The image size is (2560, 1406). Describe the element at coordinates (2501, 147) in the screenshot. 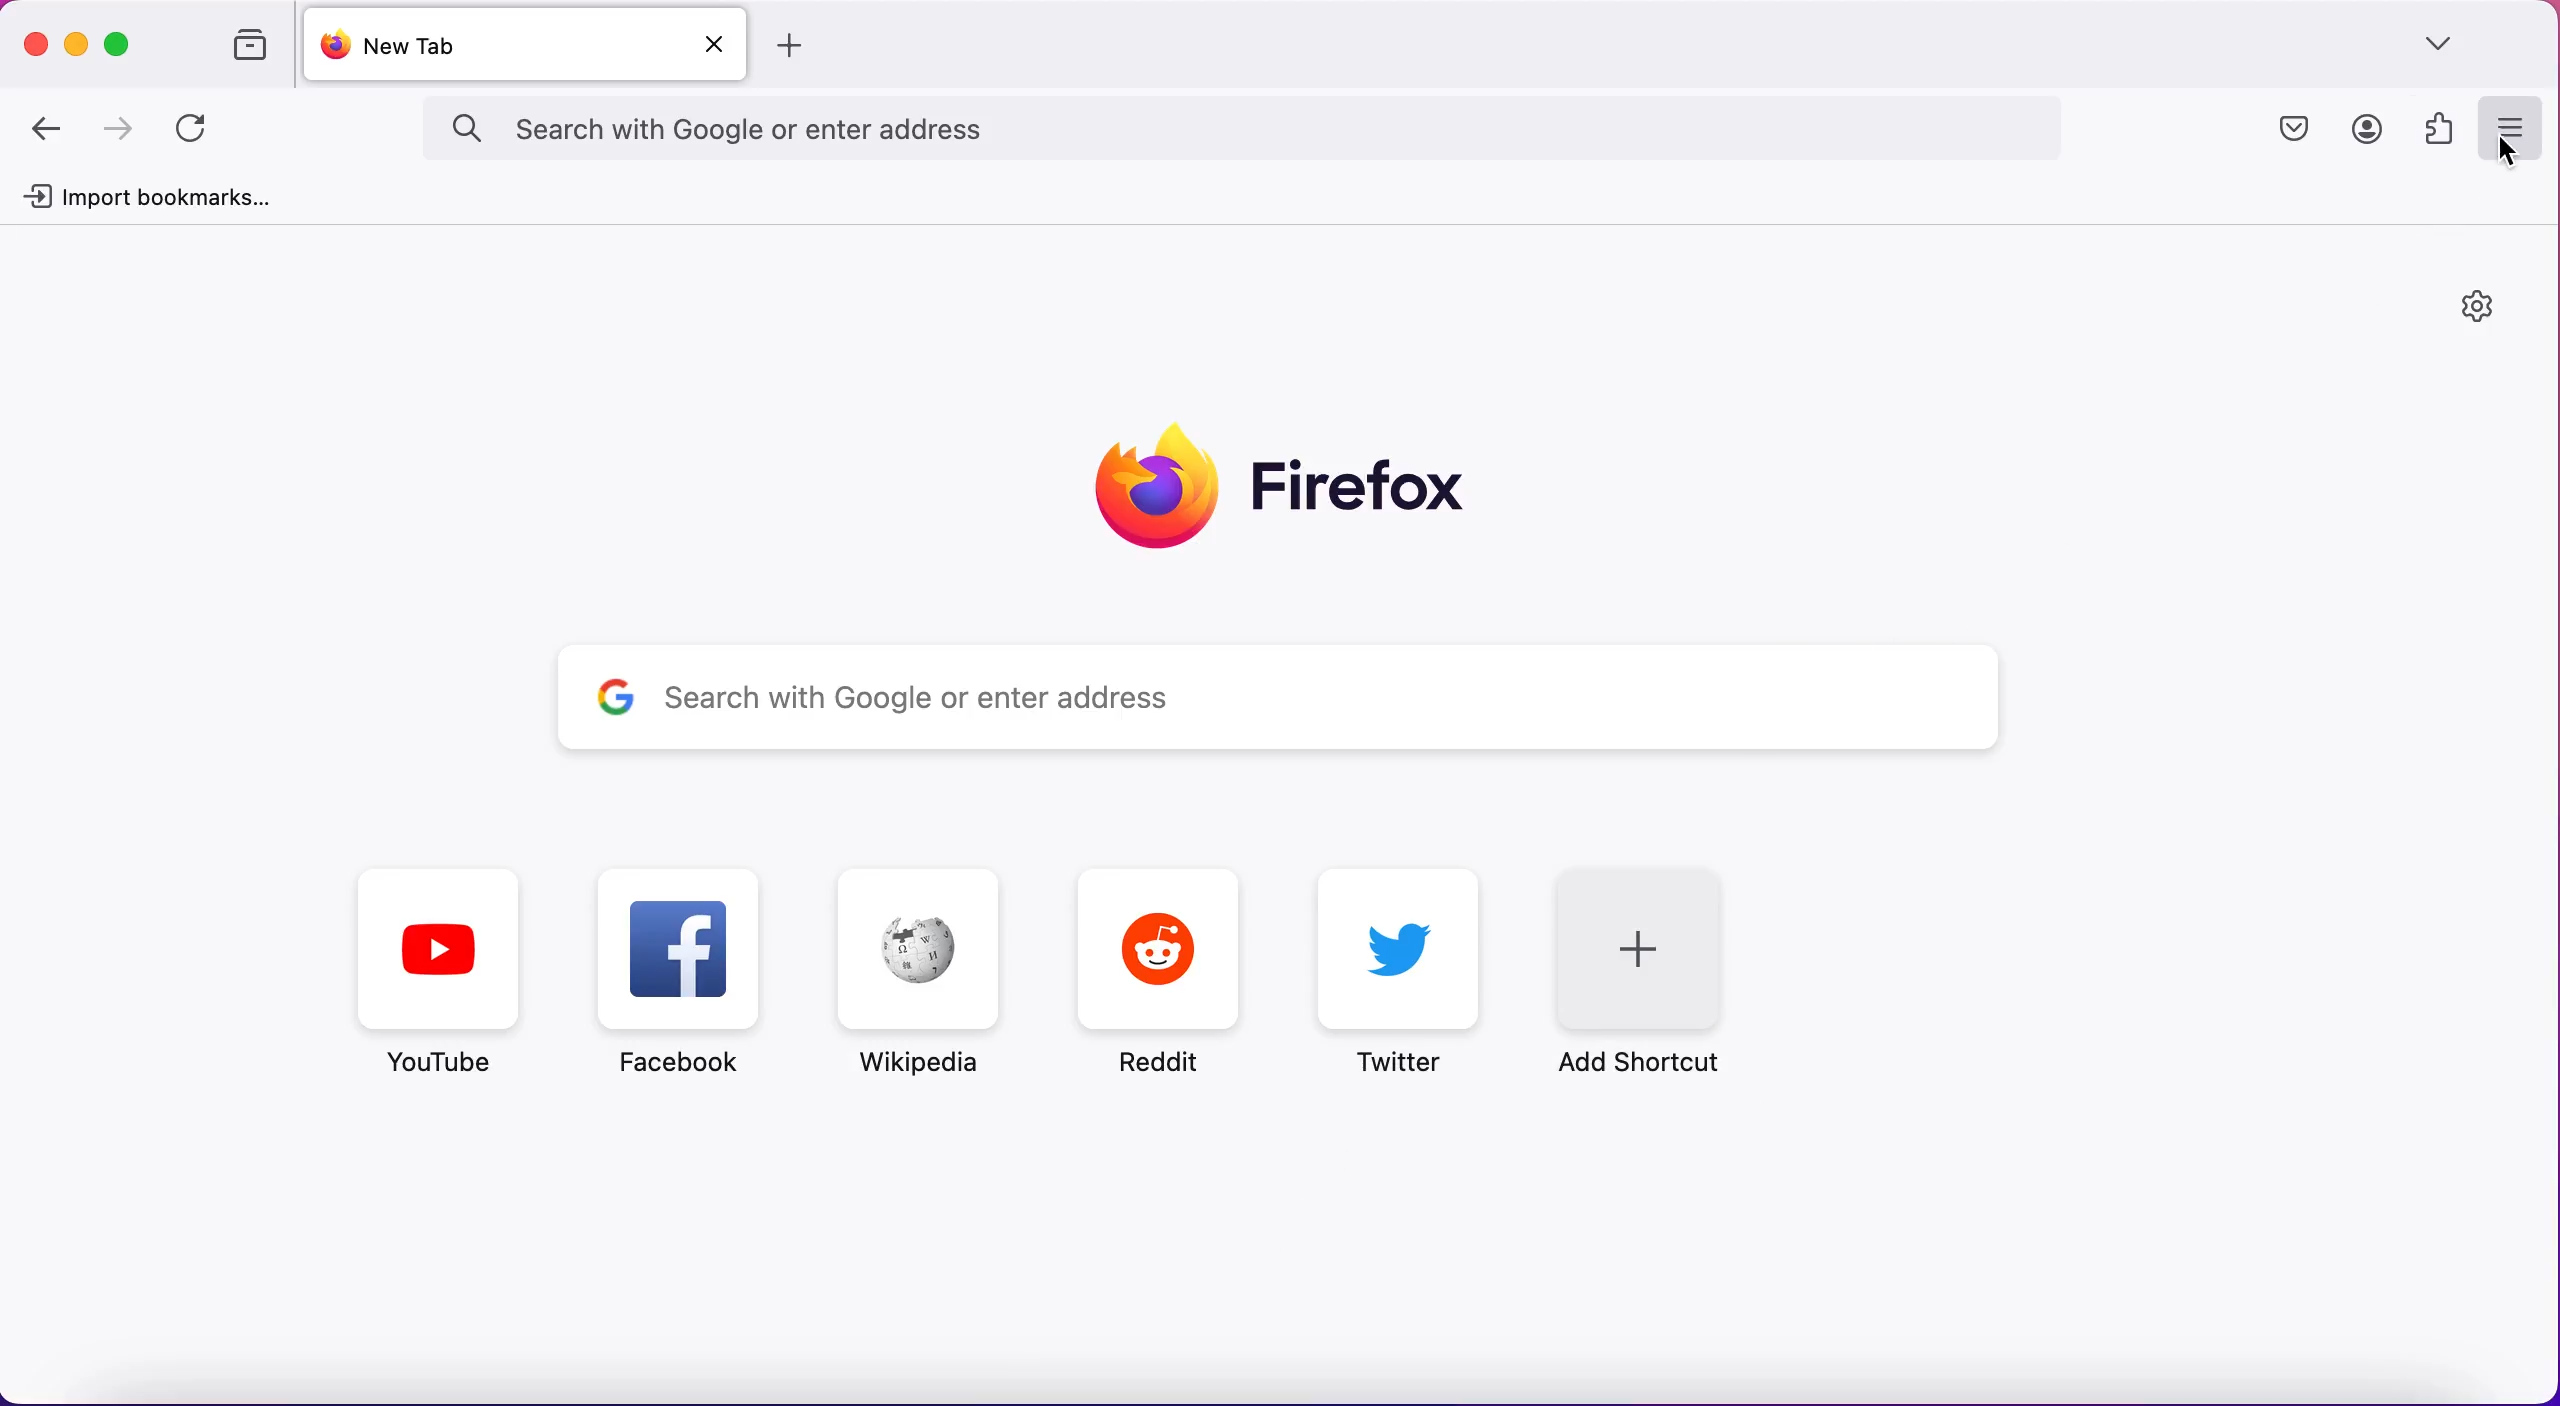

I see `cursor` at that location.